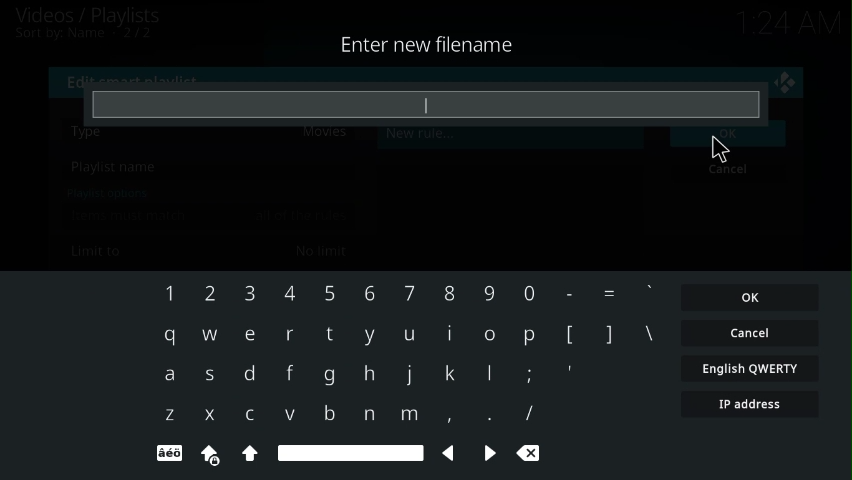  Describe the element at coordinates (447, 294) in the screenshot. I see `8` at that location.